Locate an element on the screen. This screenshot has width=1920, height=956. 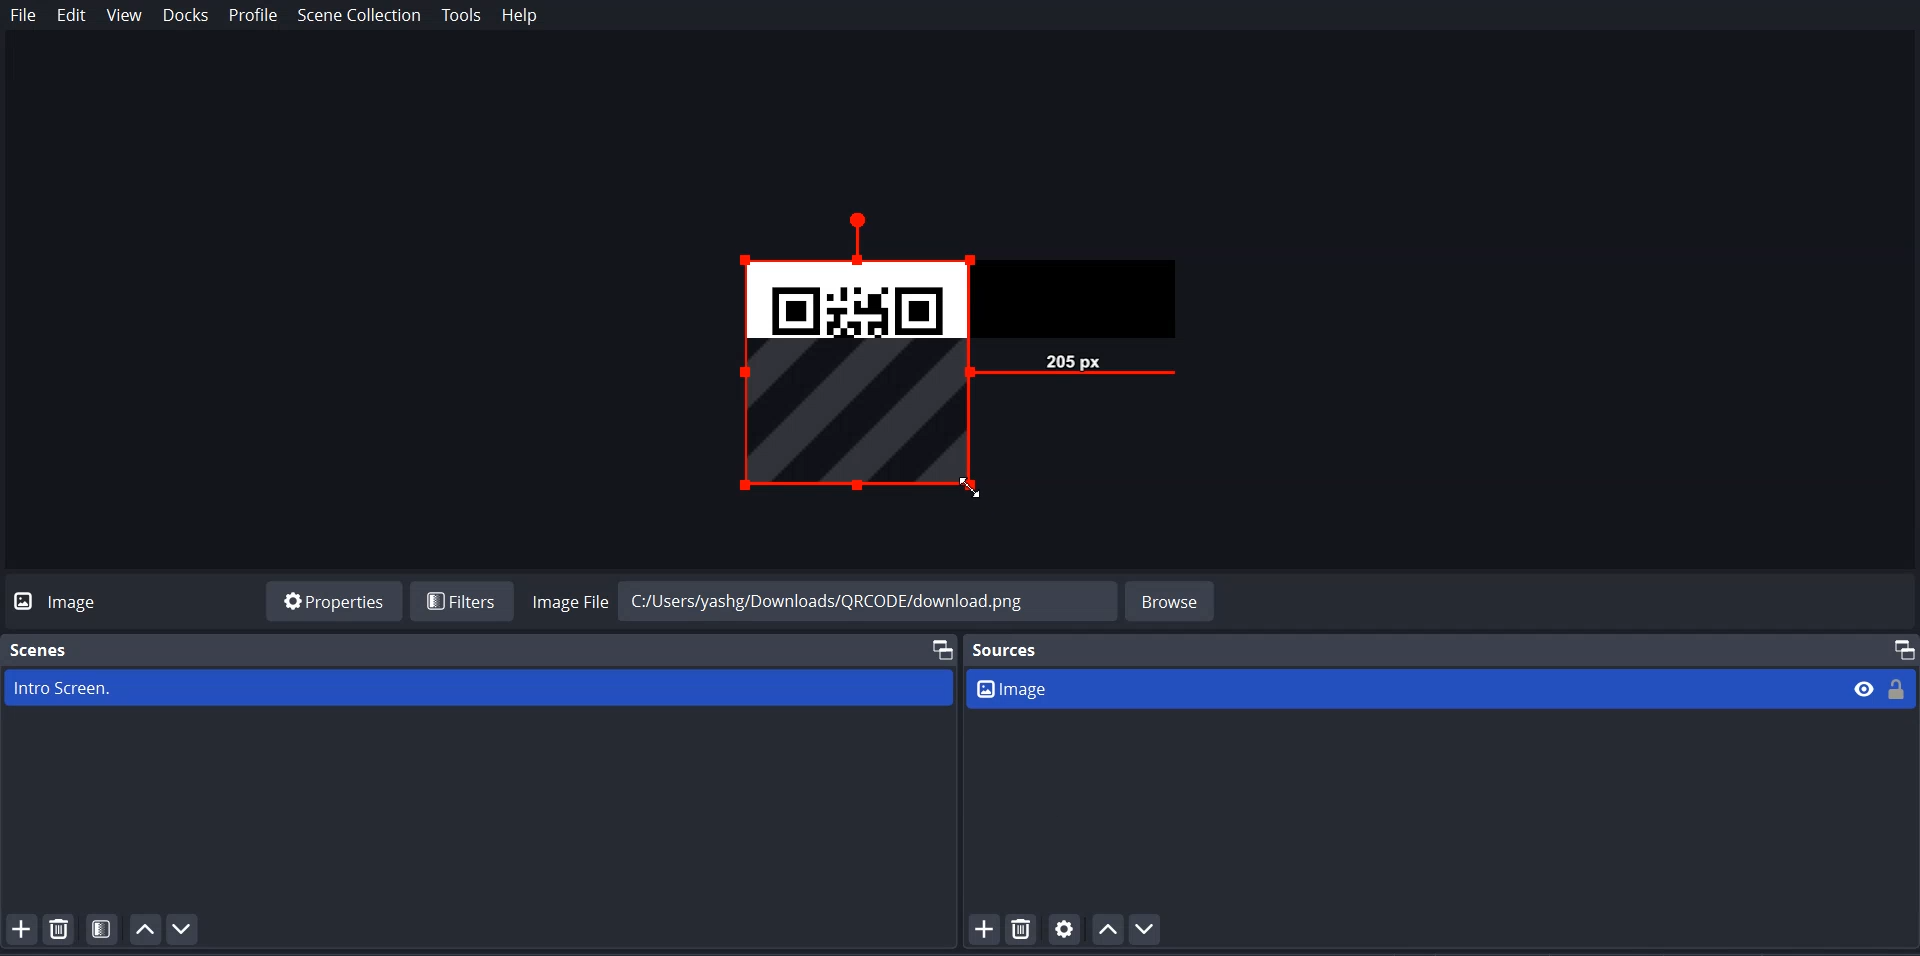
Open Source Properties is located at coordinates (1066, 929).